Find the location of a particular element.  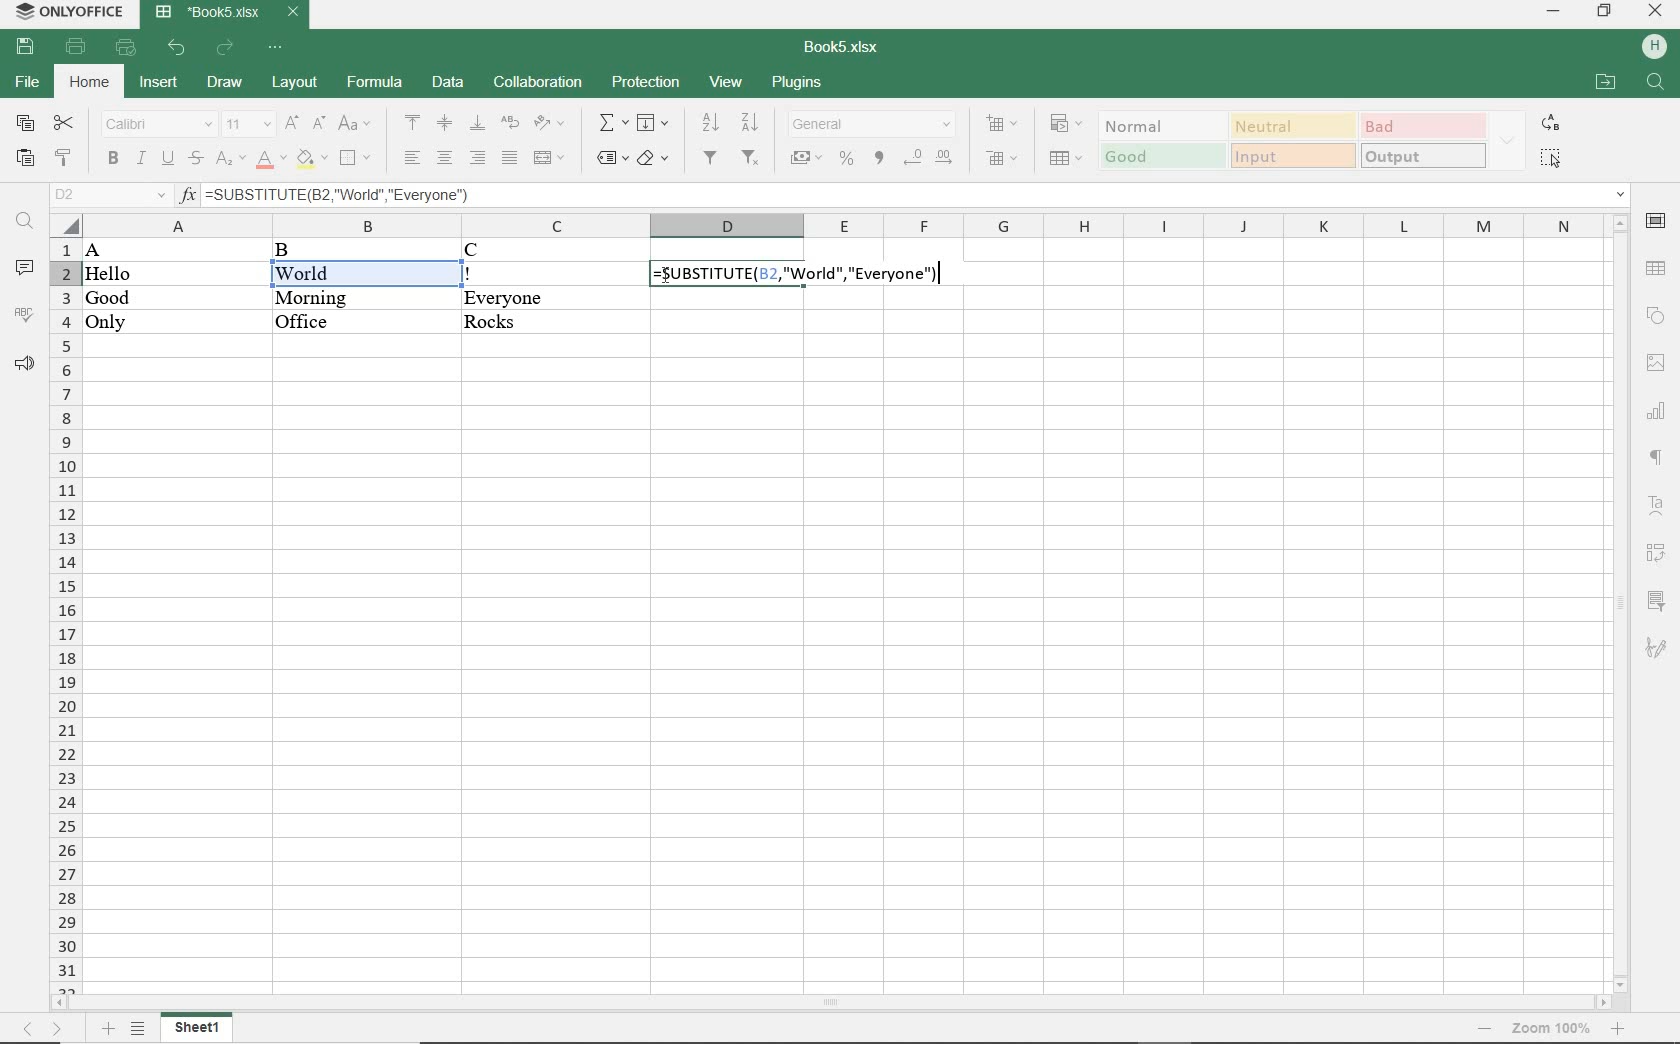

borders is located at coordinates (358, 159).